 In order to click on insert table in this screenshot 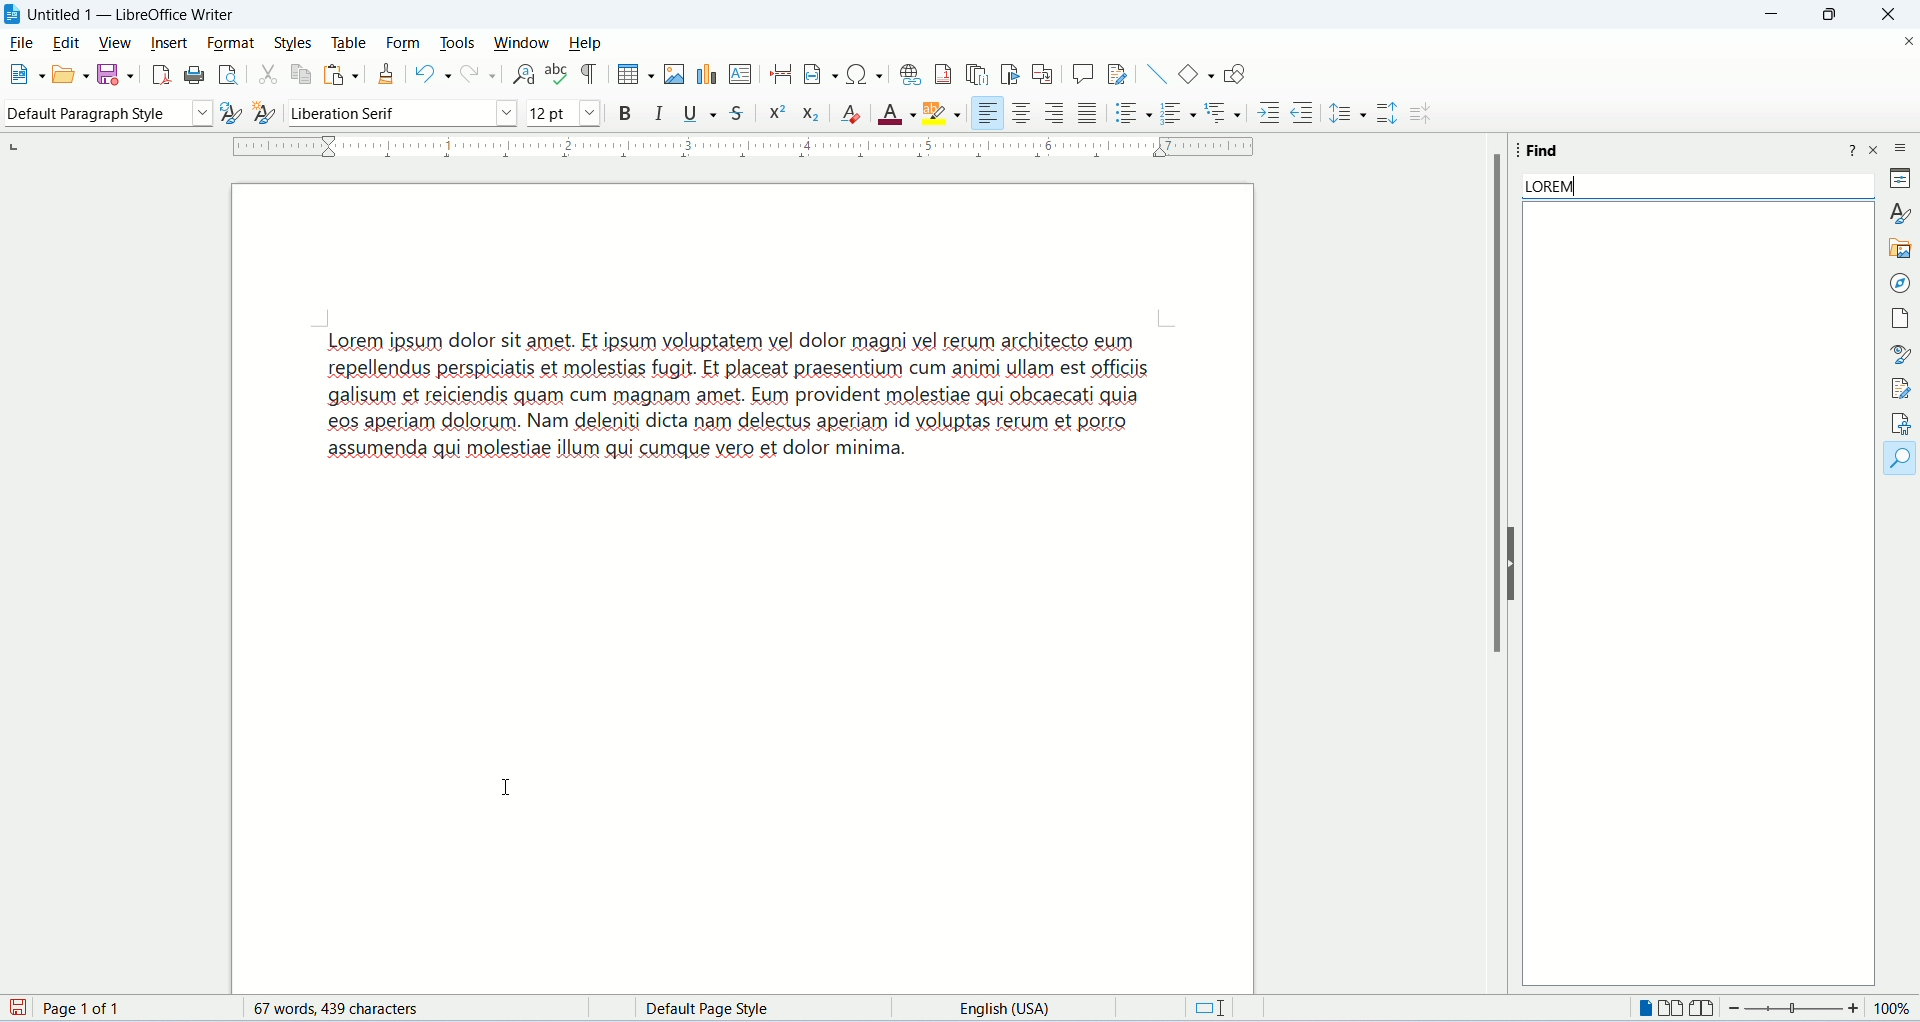, I will do `click(633, 76)`.